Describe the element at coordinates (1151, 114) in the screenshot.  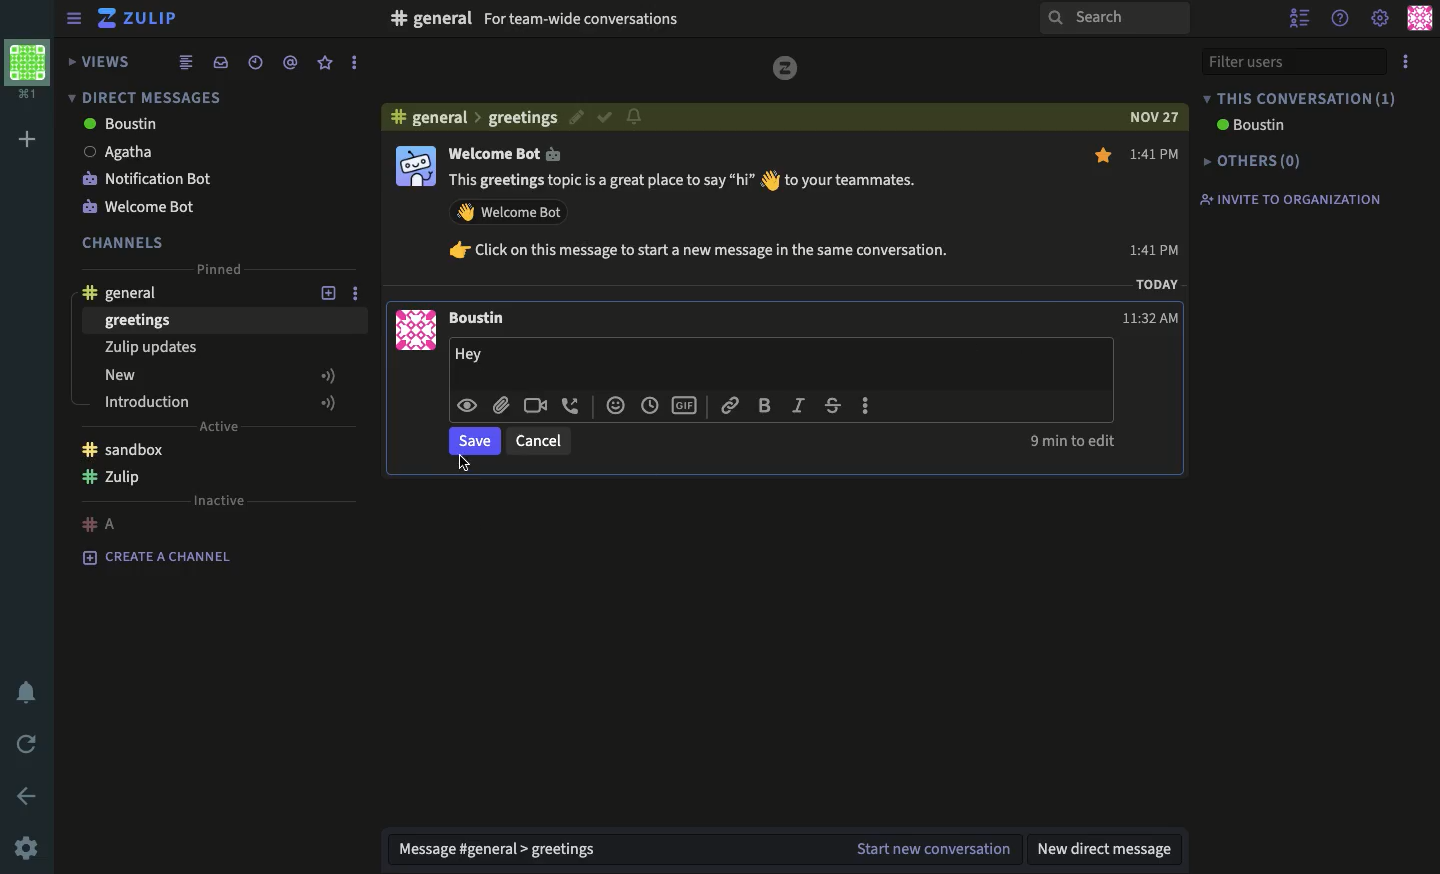
I see `NOV 23` at that location.